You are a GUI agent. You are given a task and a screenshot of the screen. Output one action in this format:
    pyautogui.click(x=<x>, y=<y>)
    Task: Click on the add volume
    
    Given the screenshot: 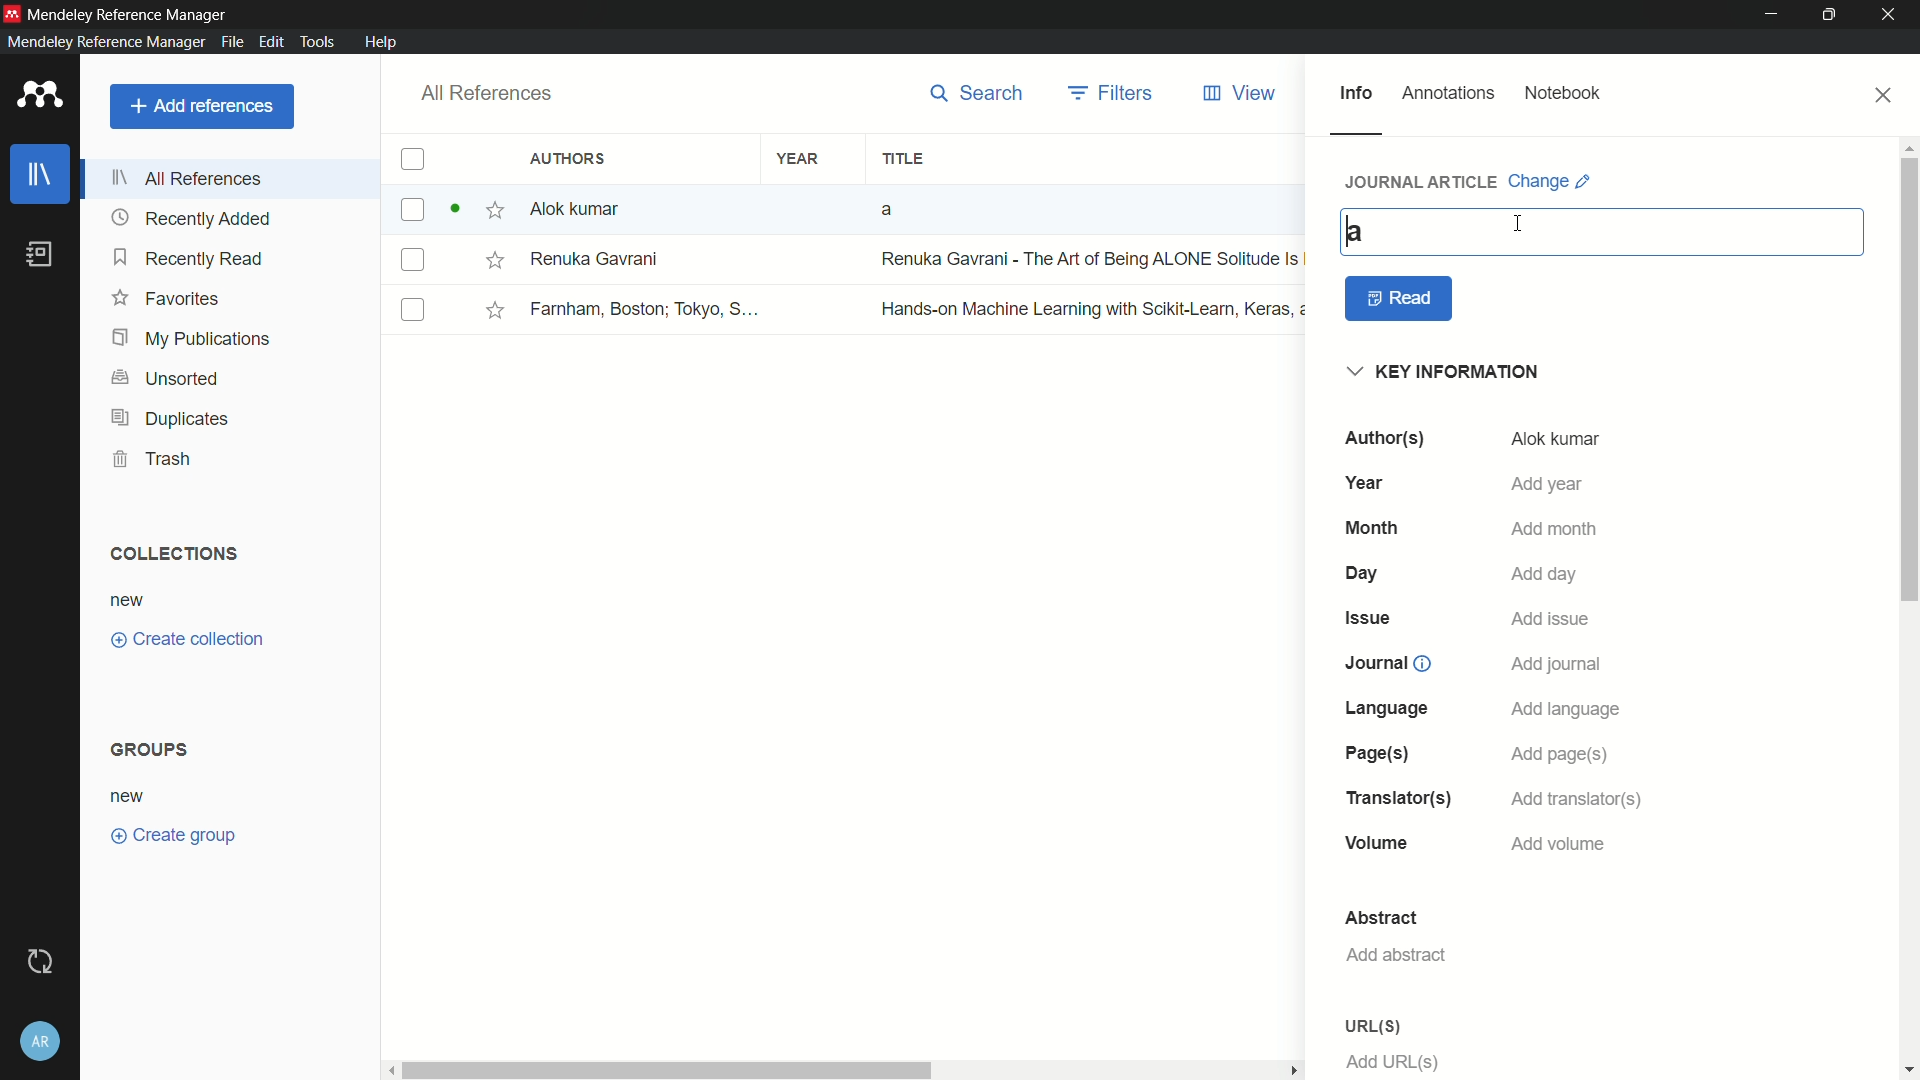 What is the action you would take?
    pyautogui.click(x=1559, y=844)
    